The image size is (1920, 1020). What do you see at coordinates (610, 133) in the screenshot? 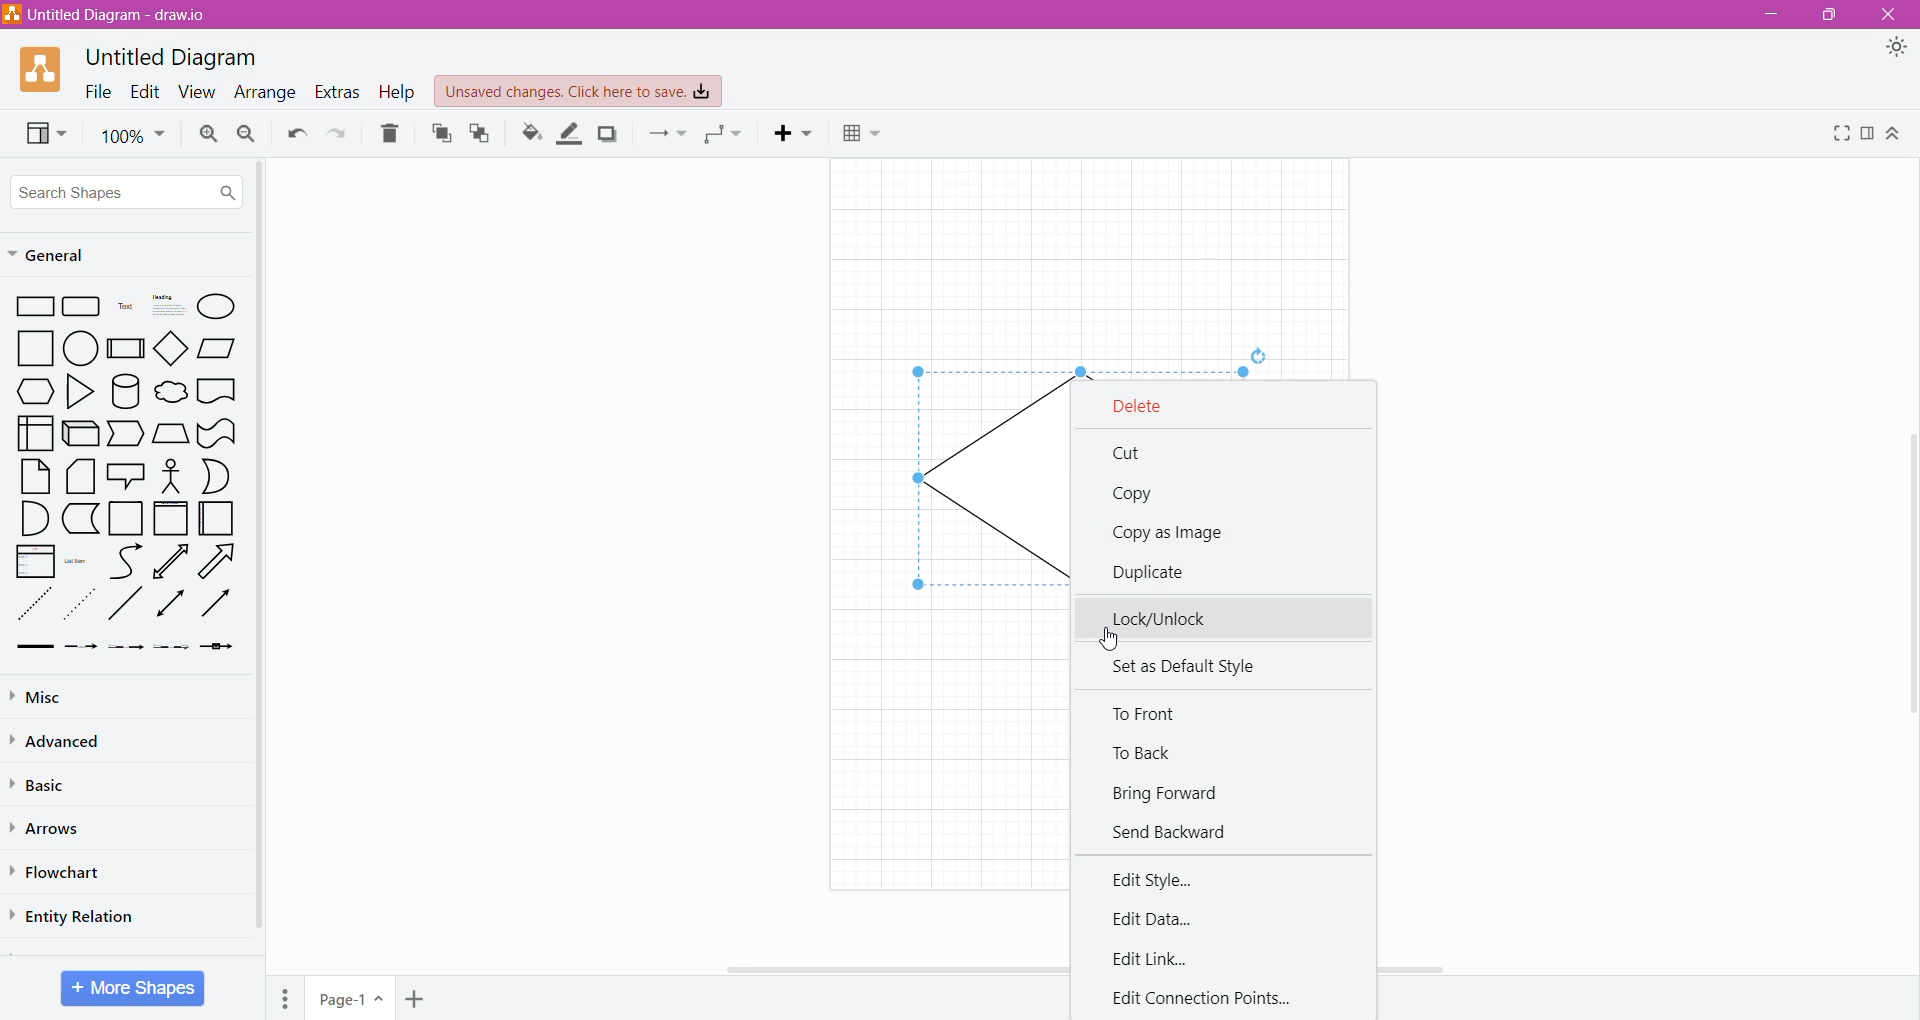
I see `Shadow` at bounding box center [610, 133].